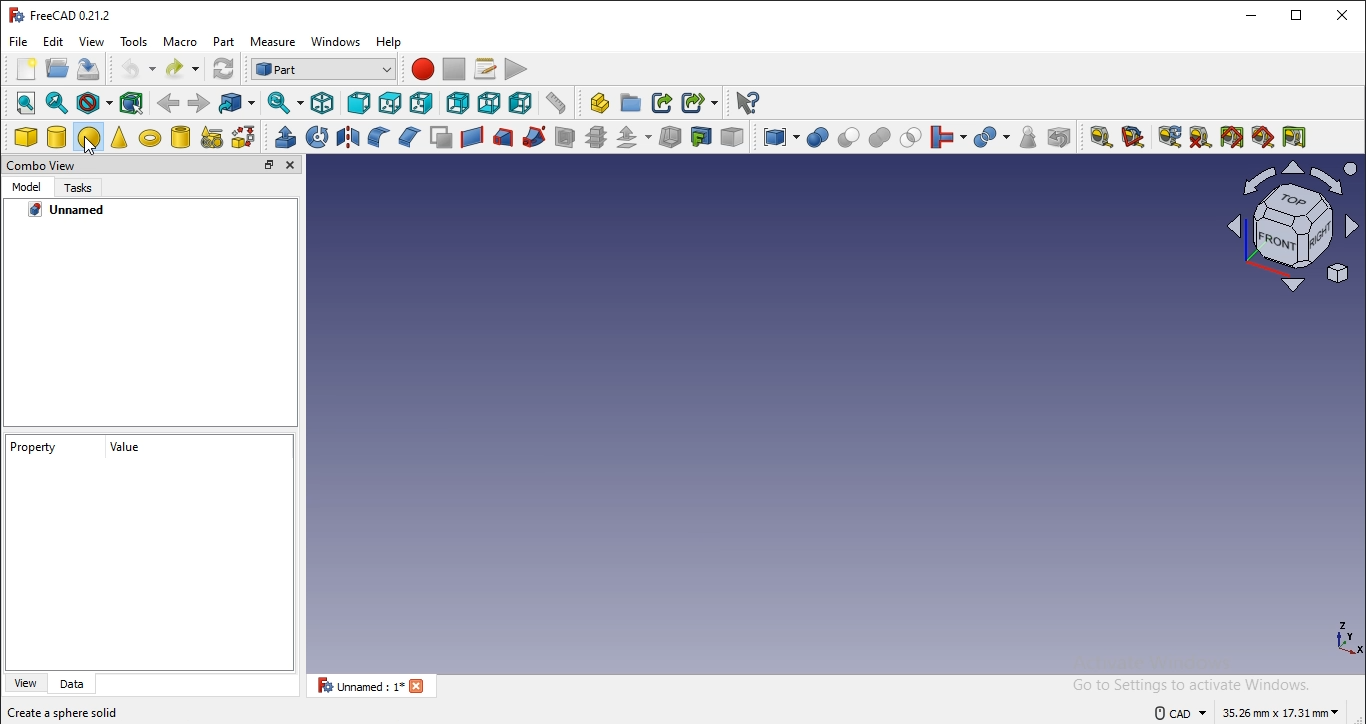  What do you see at coordinates (520, 102) in the screenshot?
I see `left` at bounding box center [520, 102].